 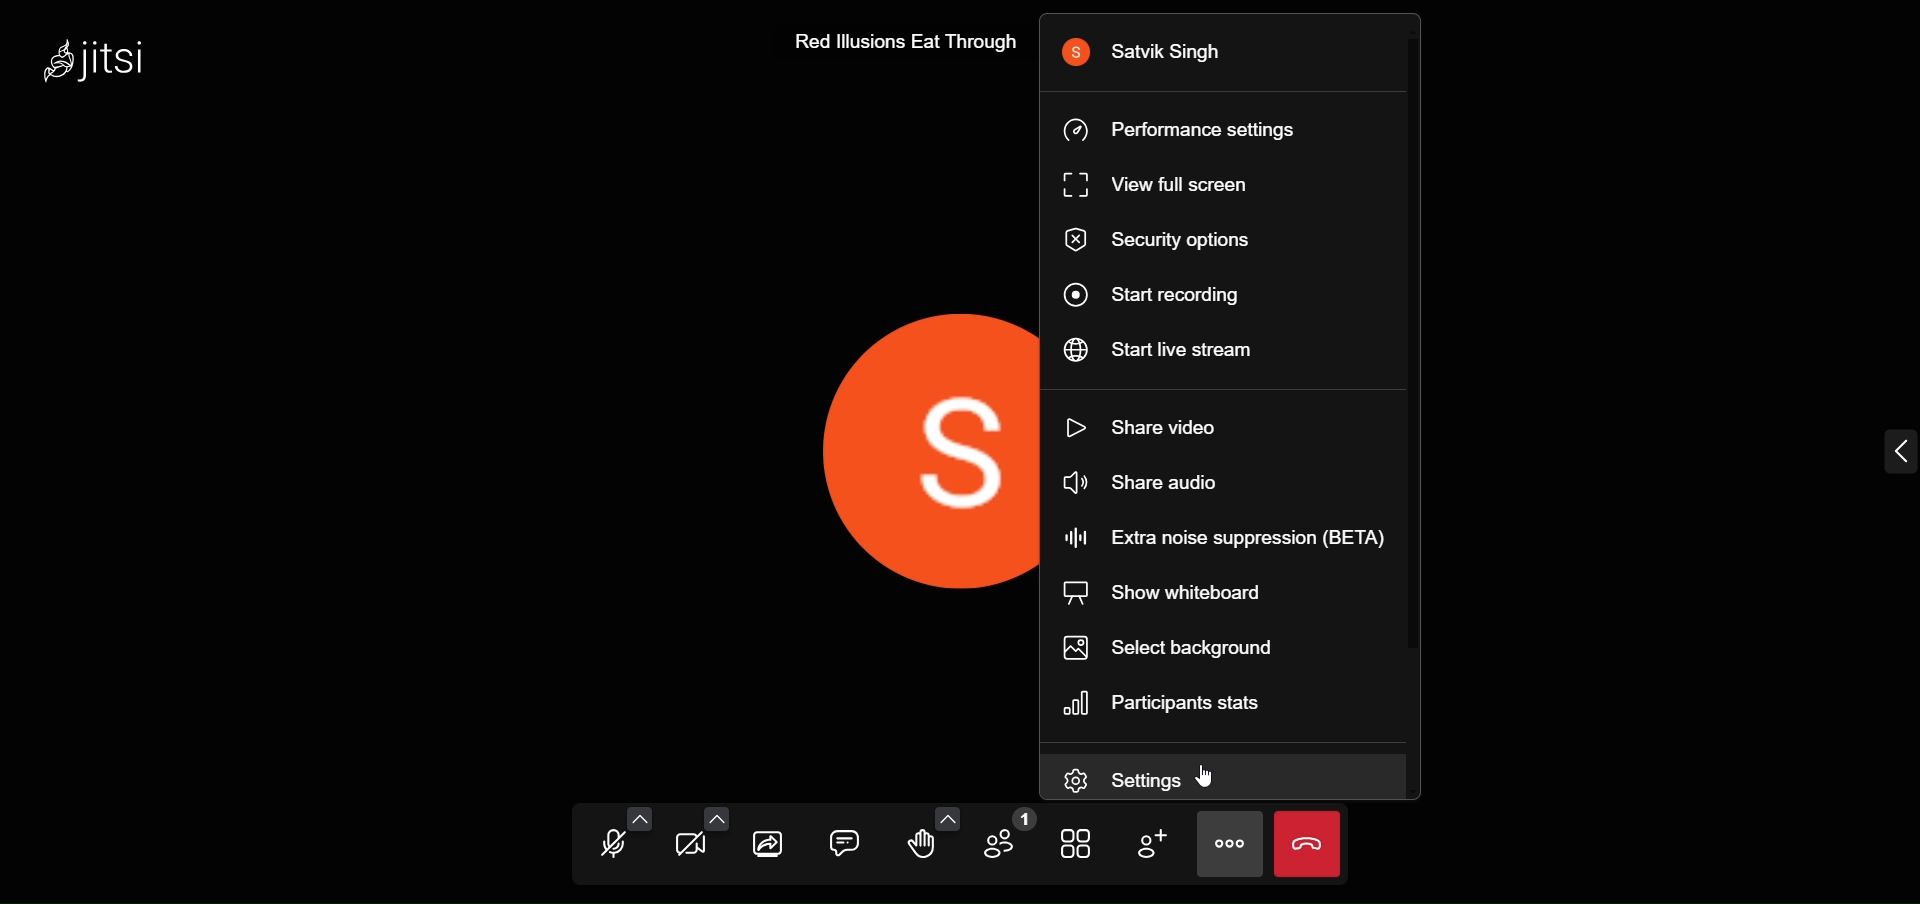 I want to click on leave meeting, so click(x=1307, y=845).